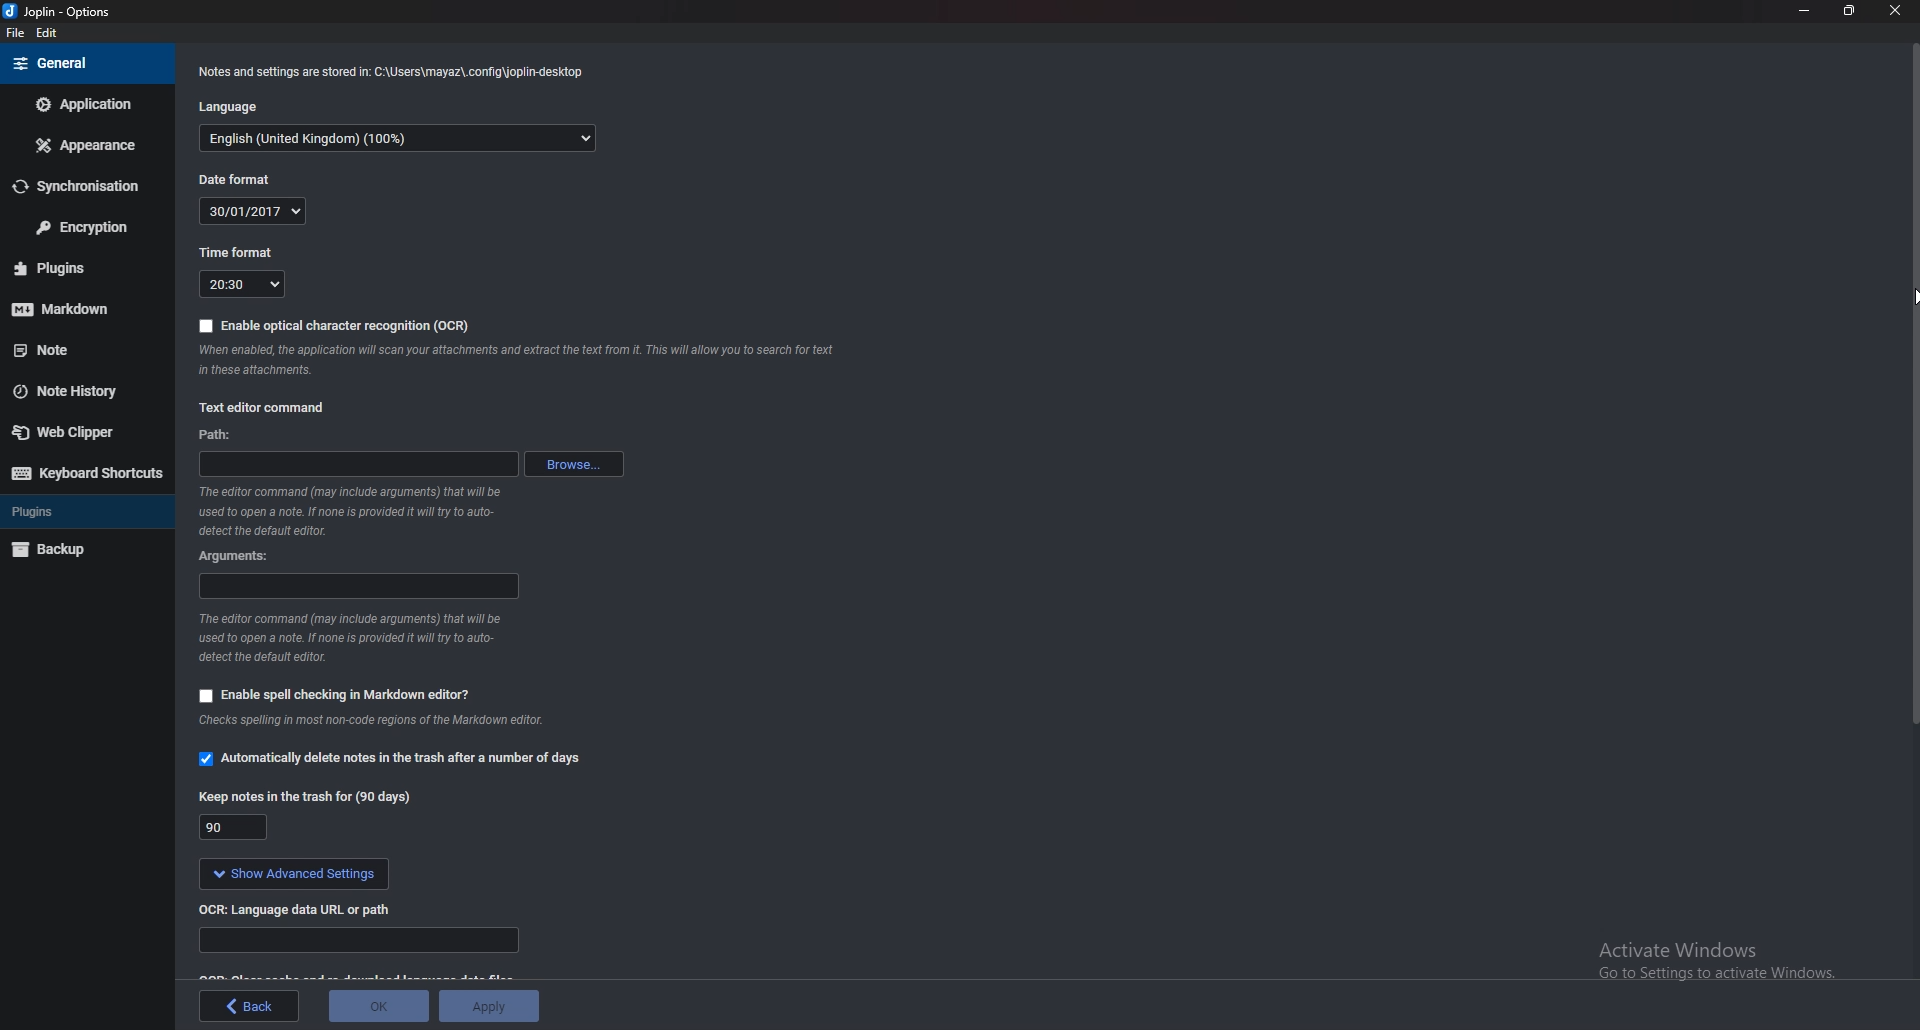  What do you see at coordinates (378, 1006) in the screenshot?
I see `ok` at bounding box center [378, 1006].